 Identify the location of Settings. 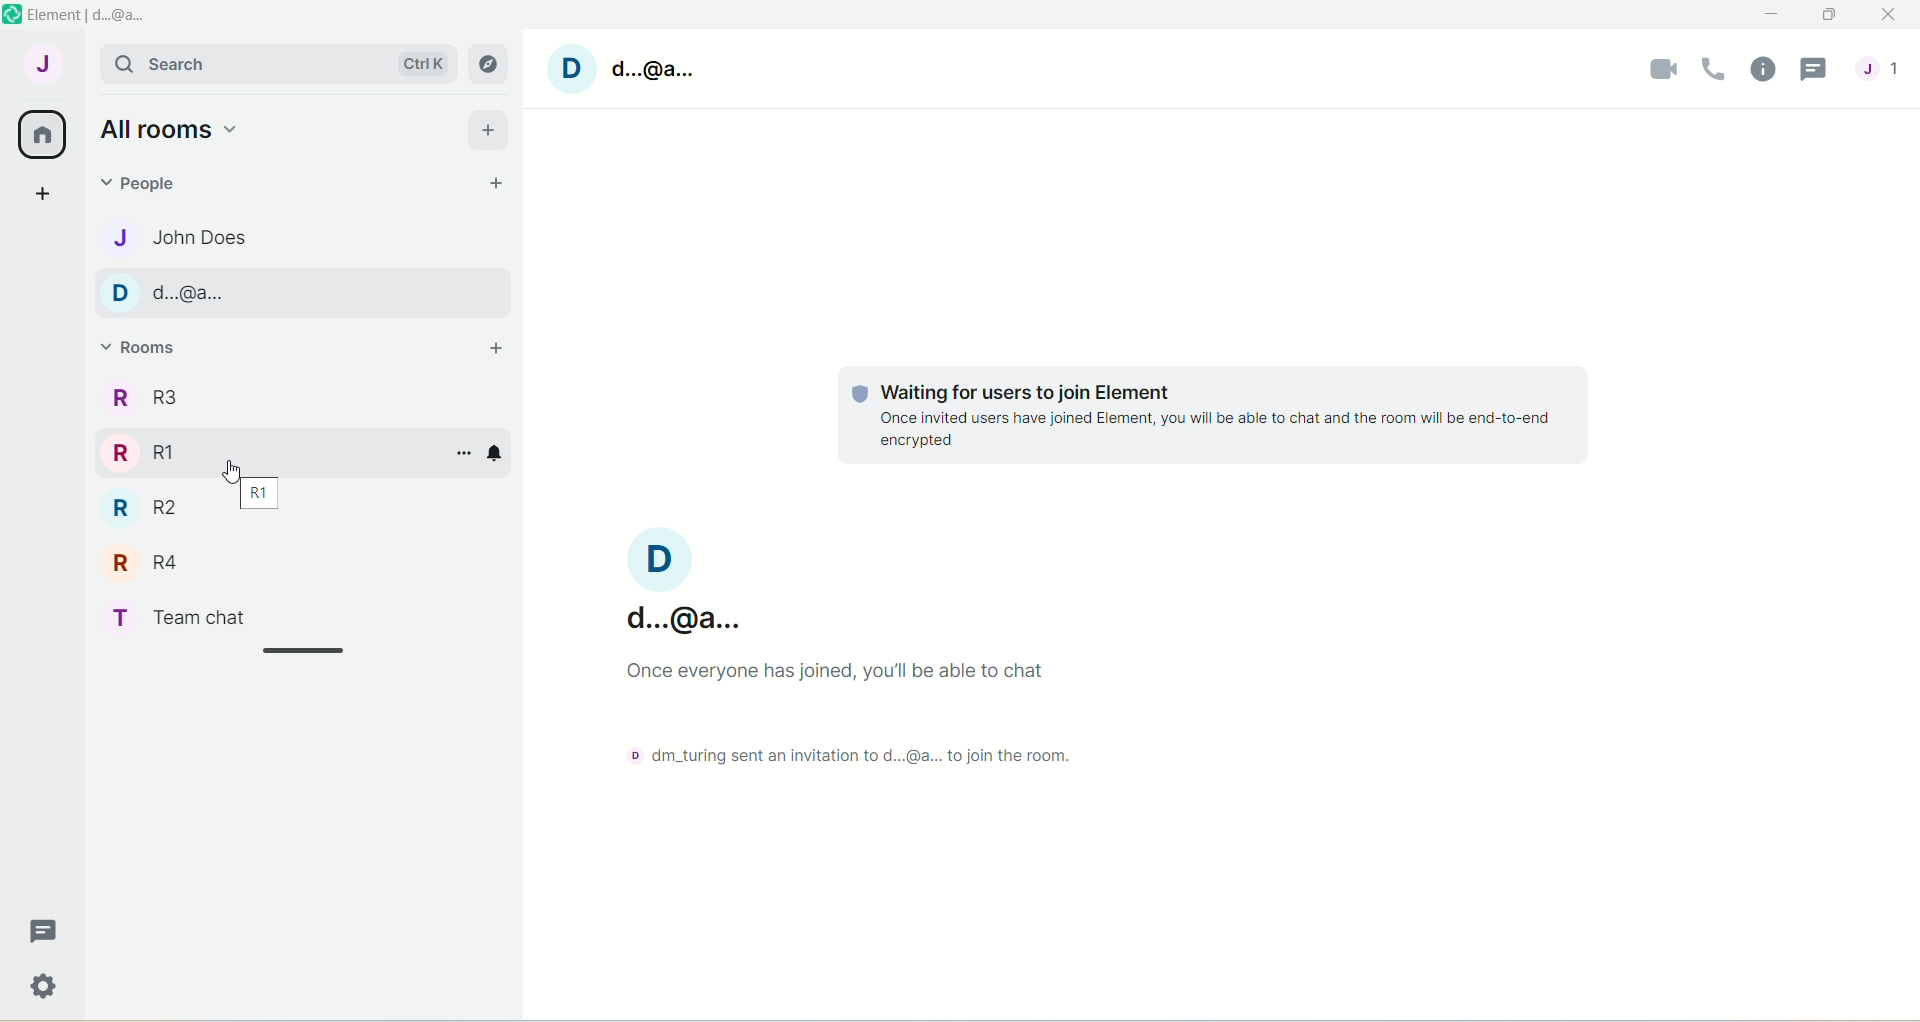
(41, 984).